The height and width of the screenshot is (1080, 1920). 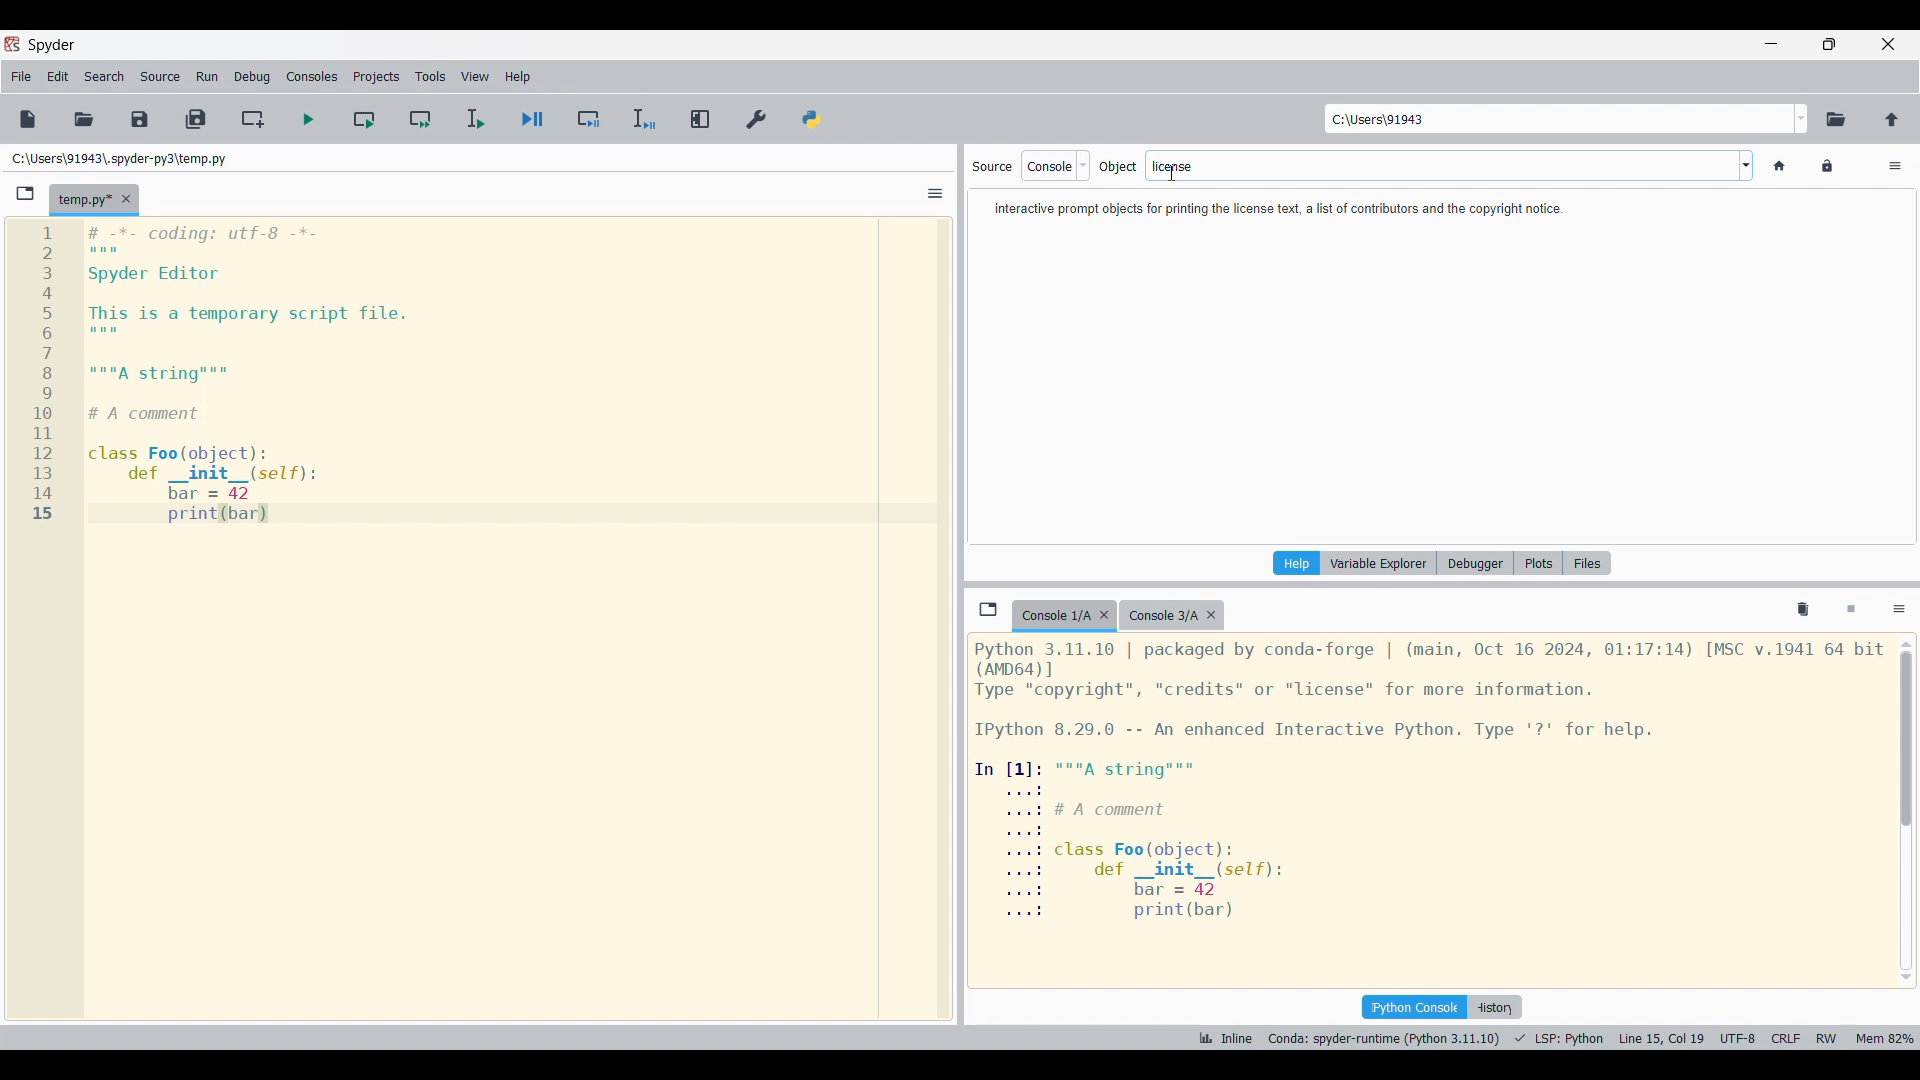 I want to click on Source menu, so click(x=161, y=74).